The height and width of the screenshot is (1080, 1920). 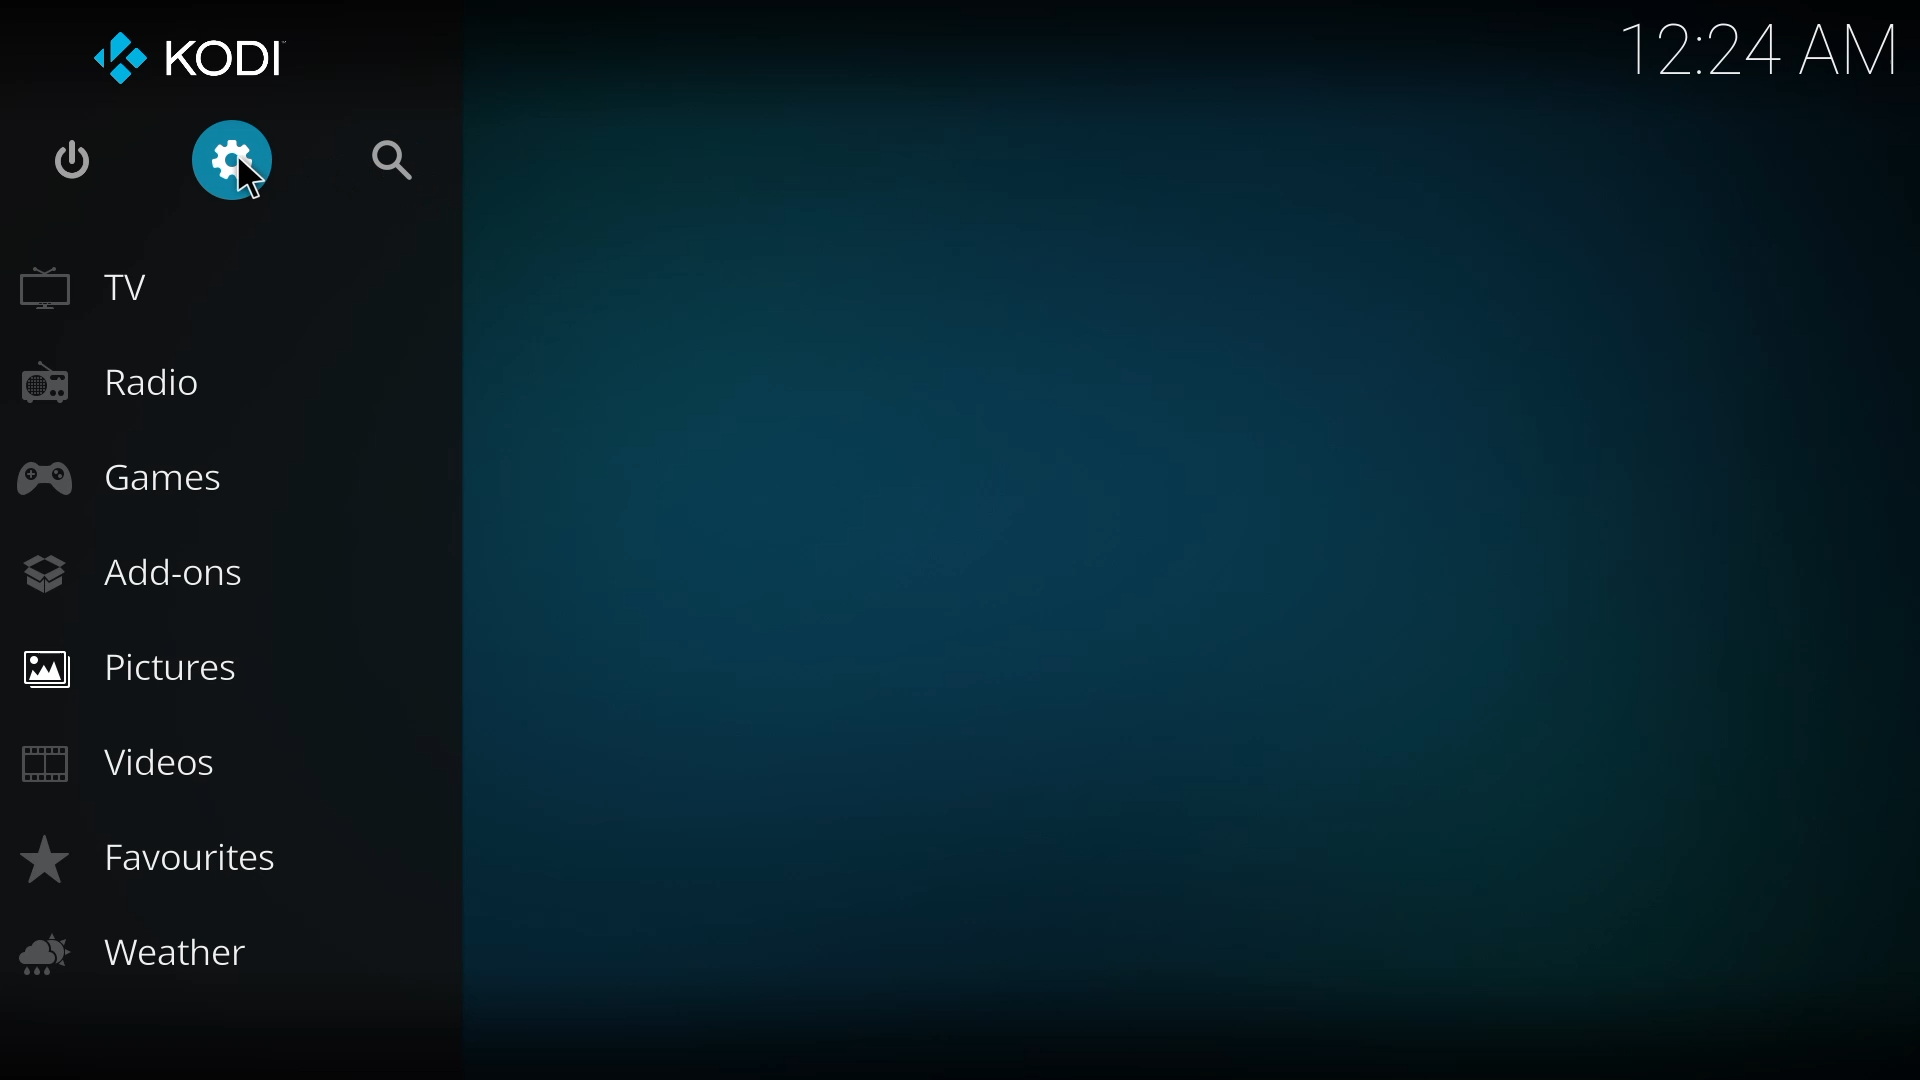 What do you see at coordinates (136, 673) in the screenshot?
I see `Pictures` at bounding box center [136, 673].